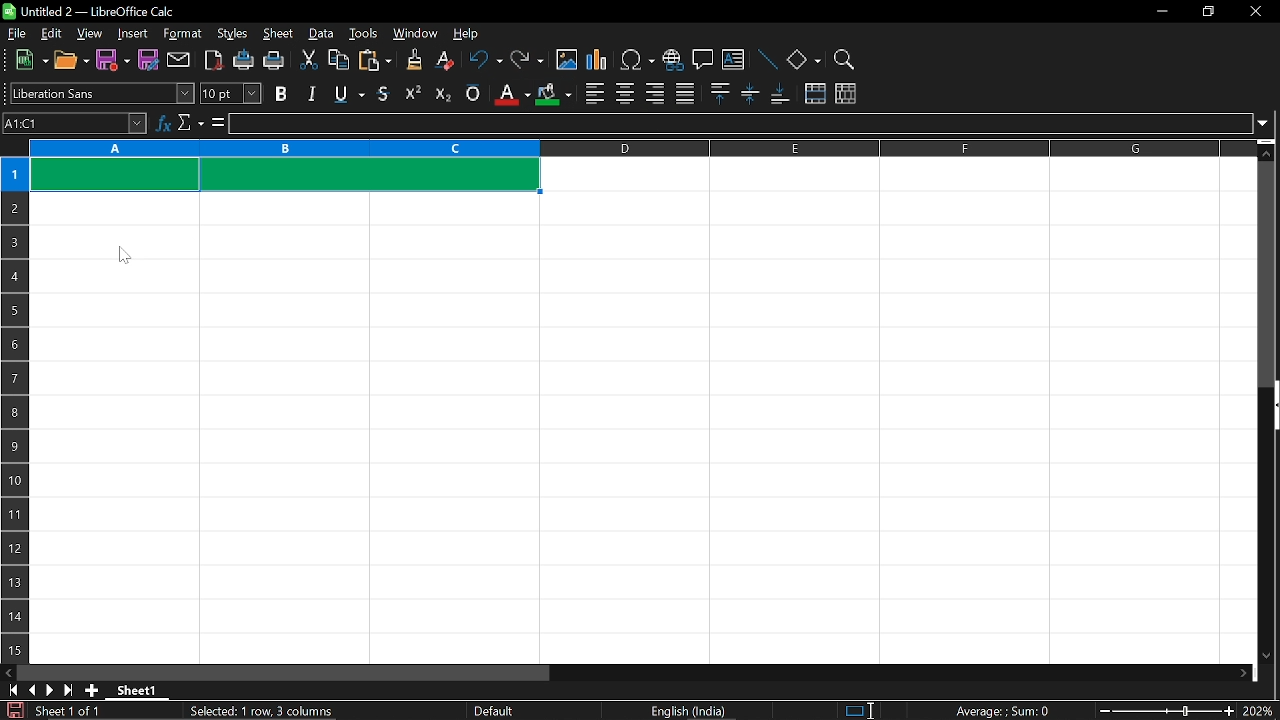 Image resolution: width=1280 pixels, height=720 pixels. What do you see at coordinates (1002, 710) in the screenshot?
I see `Average:;Sum: 0` at bounding box center [1002, 710].